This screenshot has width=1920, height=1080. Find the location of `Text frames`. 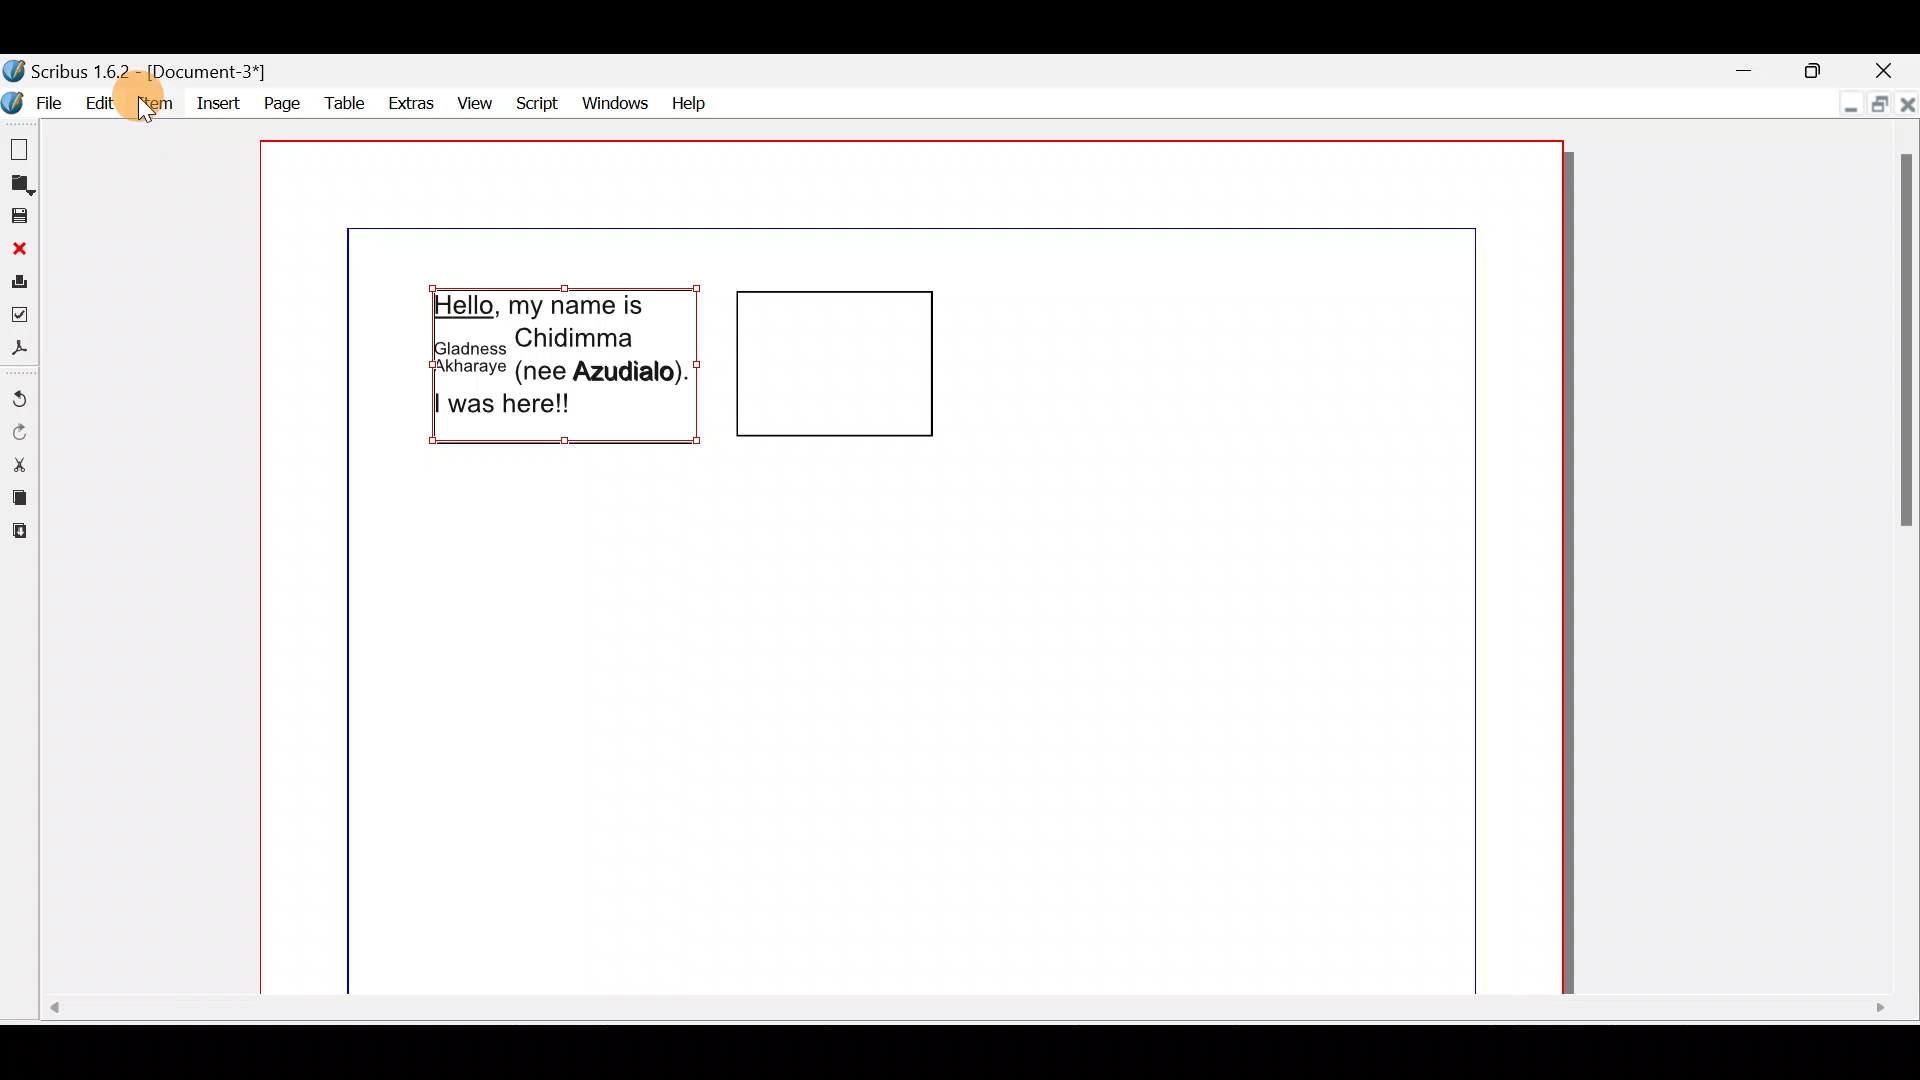

Text frames is located at coordinates (698, 373).